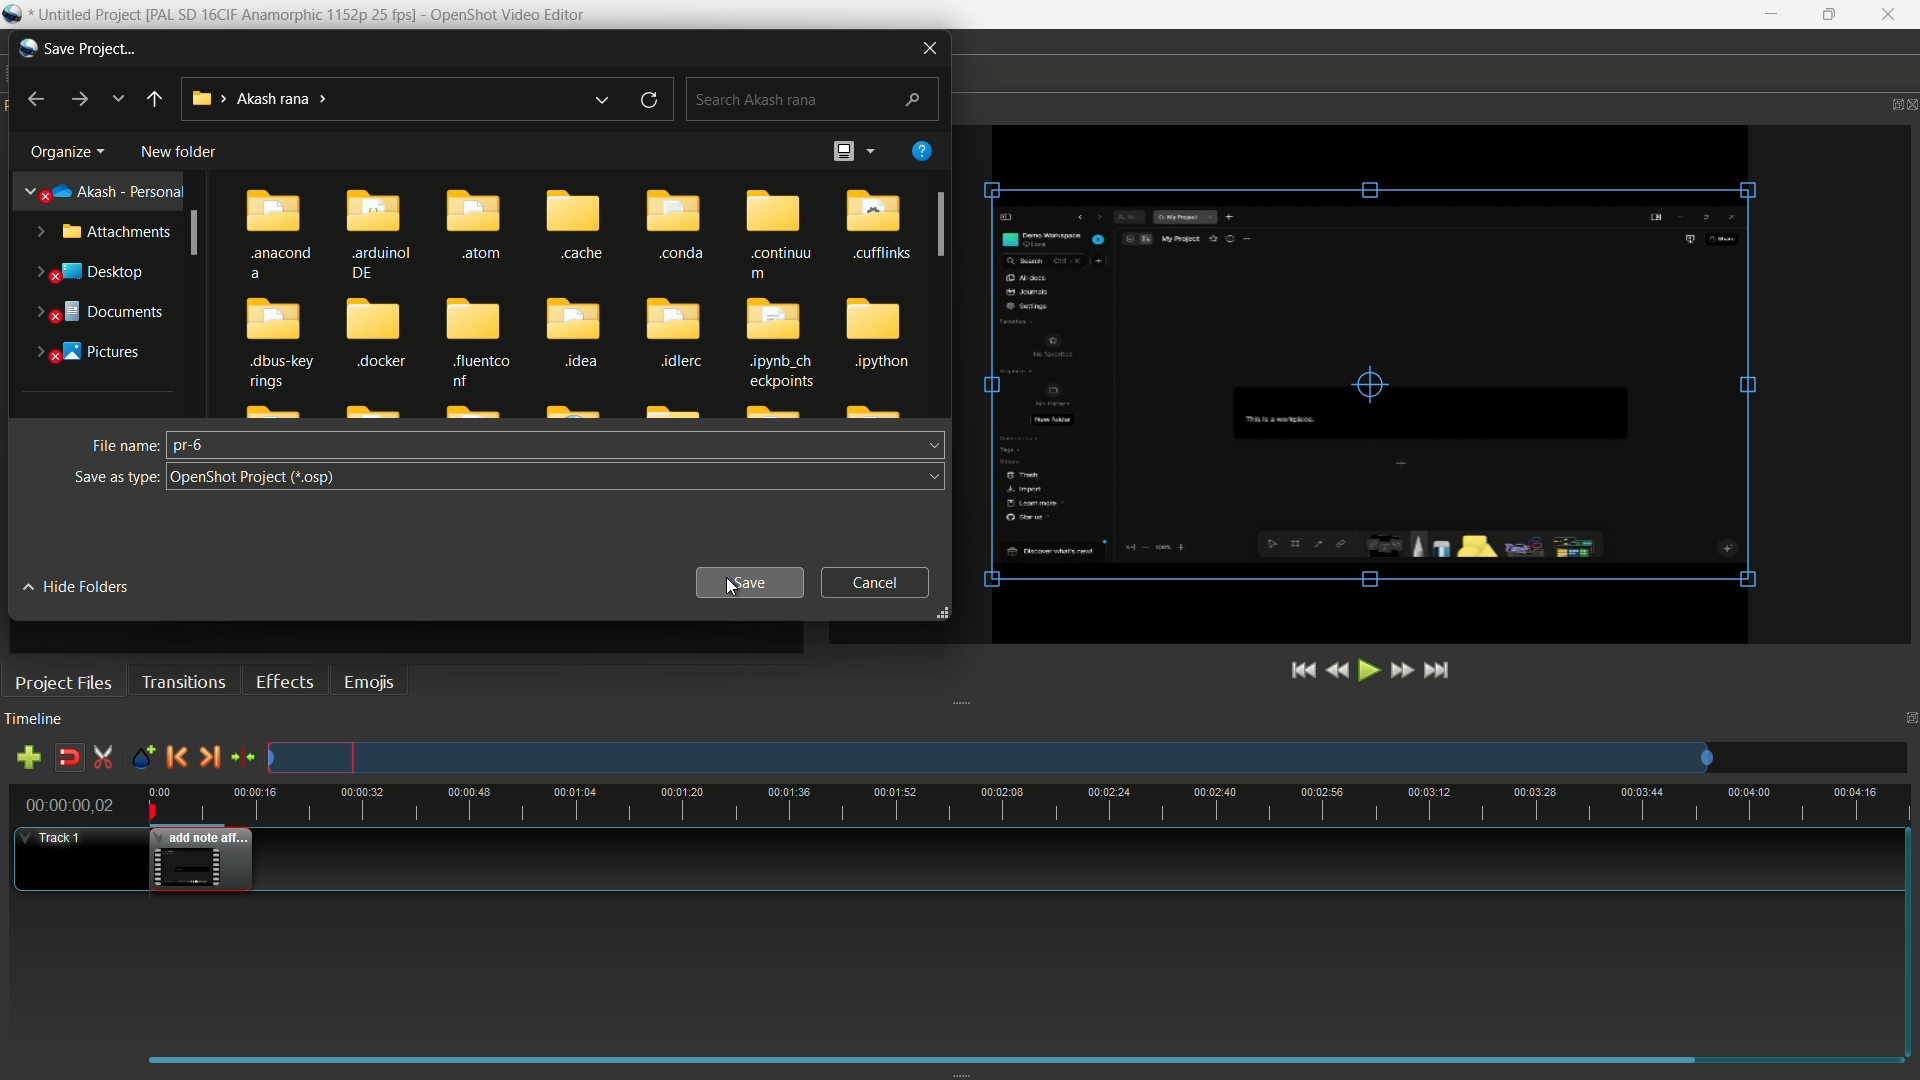 The image size is (1920, 1080). Describe the element at coordinates (117, 99) in the screenshot. I see `recent location` at that location.